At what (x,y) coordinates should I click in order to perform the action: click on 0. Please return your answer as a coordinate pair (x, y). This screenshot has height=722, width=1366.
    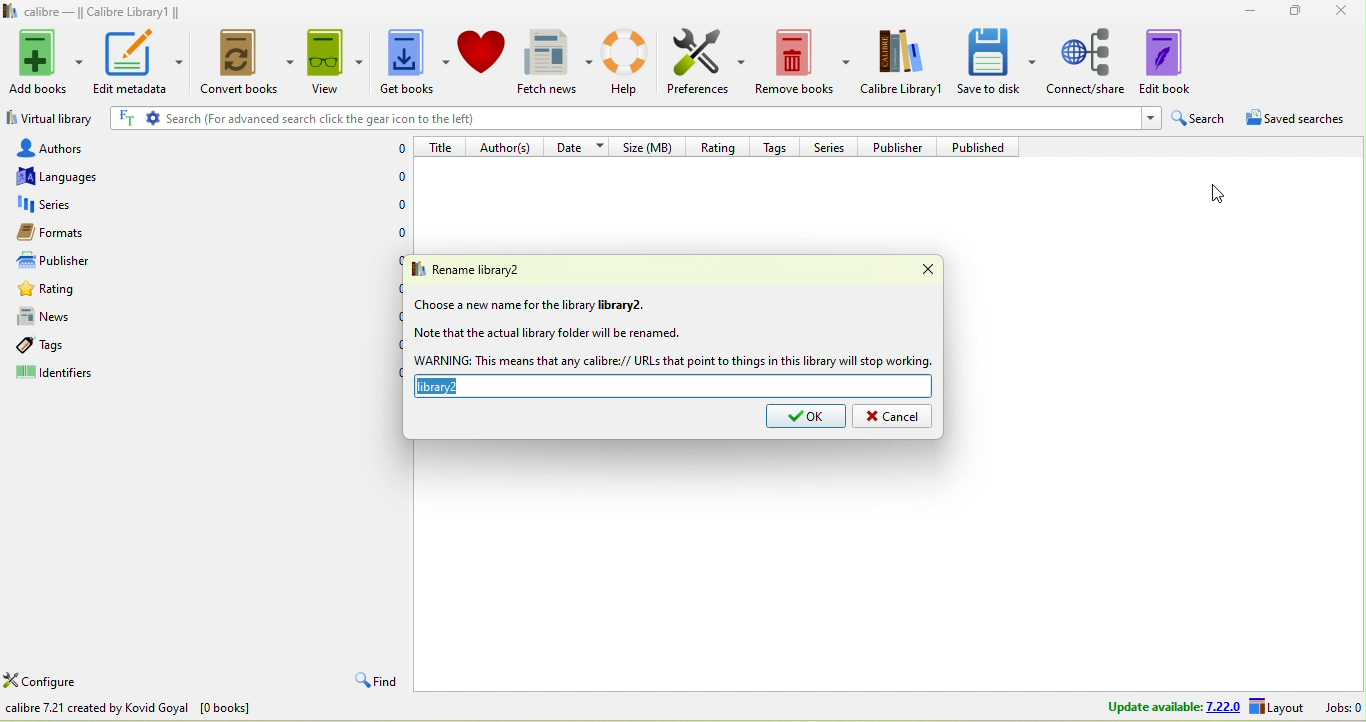
    Looking at the image, I should click on (394, 149).